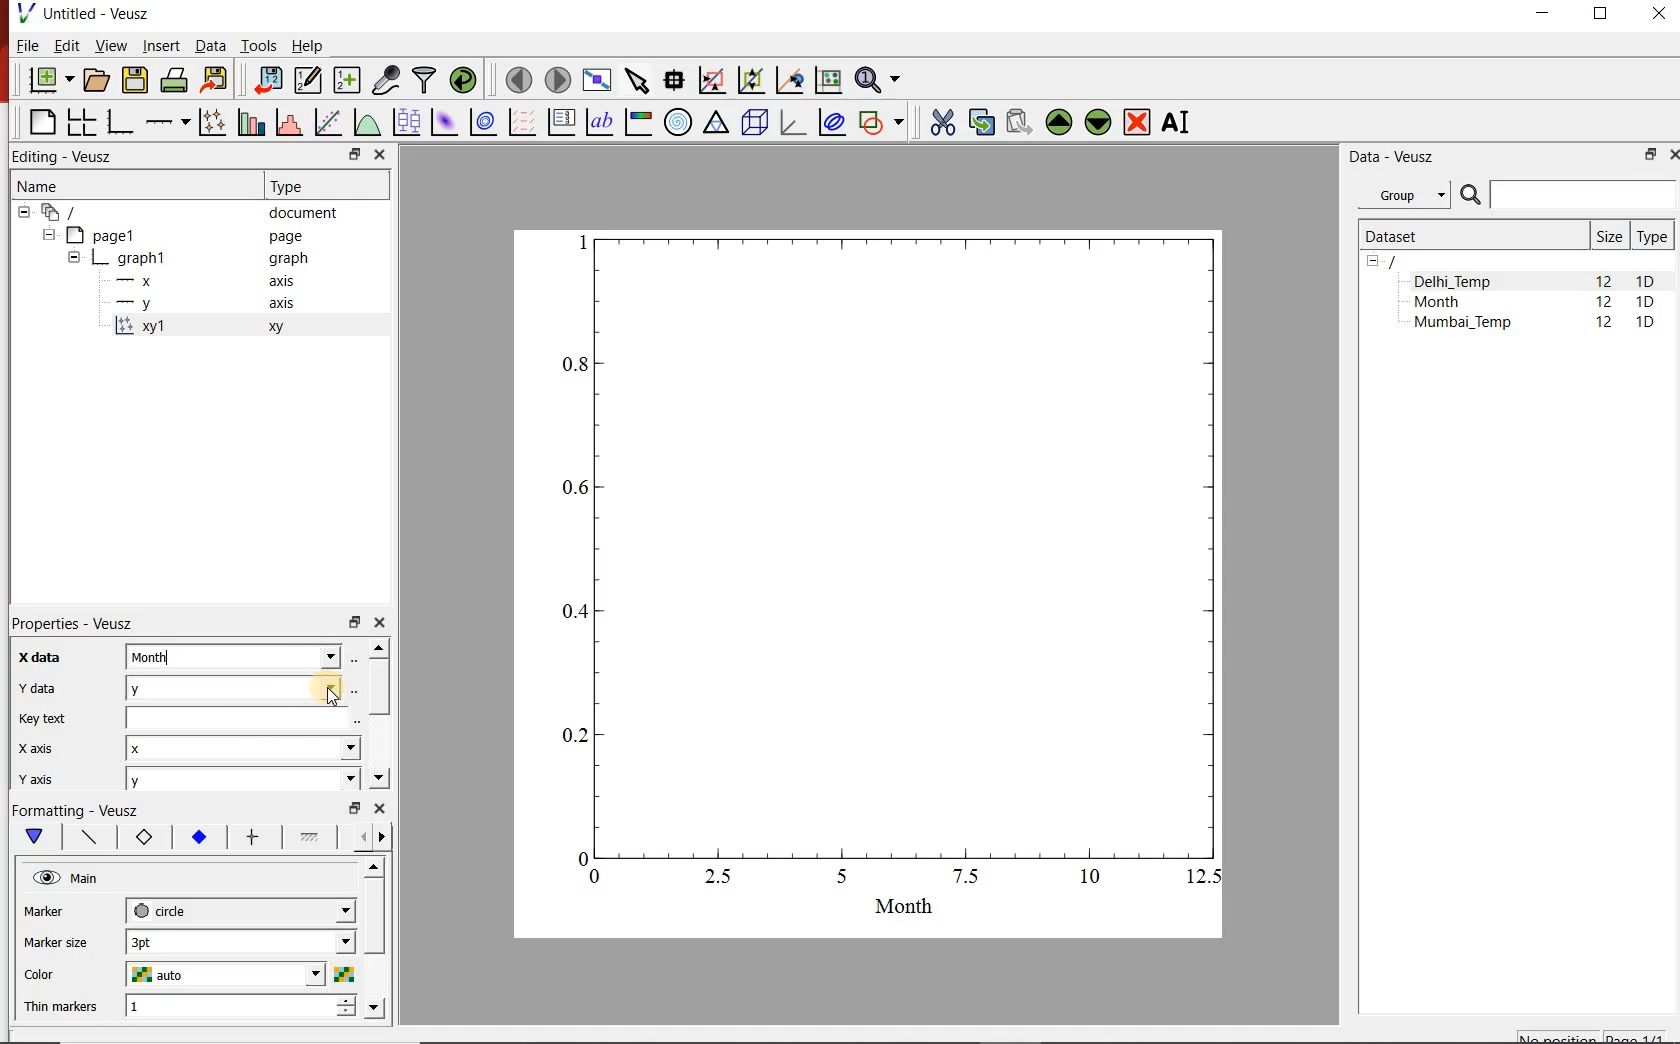 This screenshot has width=1680, height=1044. Describe the element at coordinates (1645, 303) in the screenshot. I see `1D` at that location.